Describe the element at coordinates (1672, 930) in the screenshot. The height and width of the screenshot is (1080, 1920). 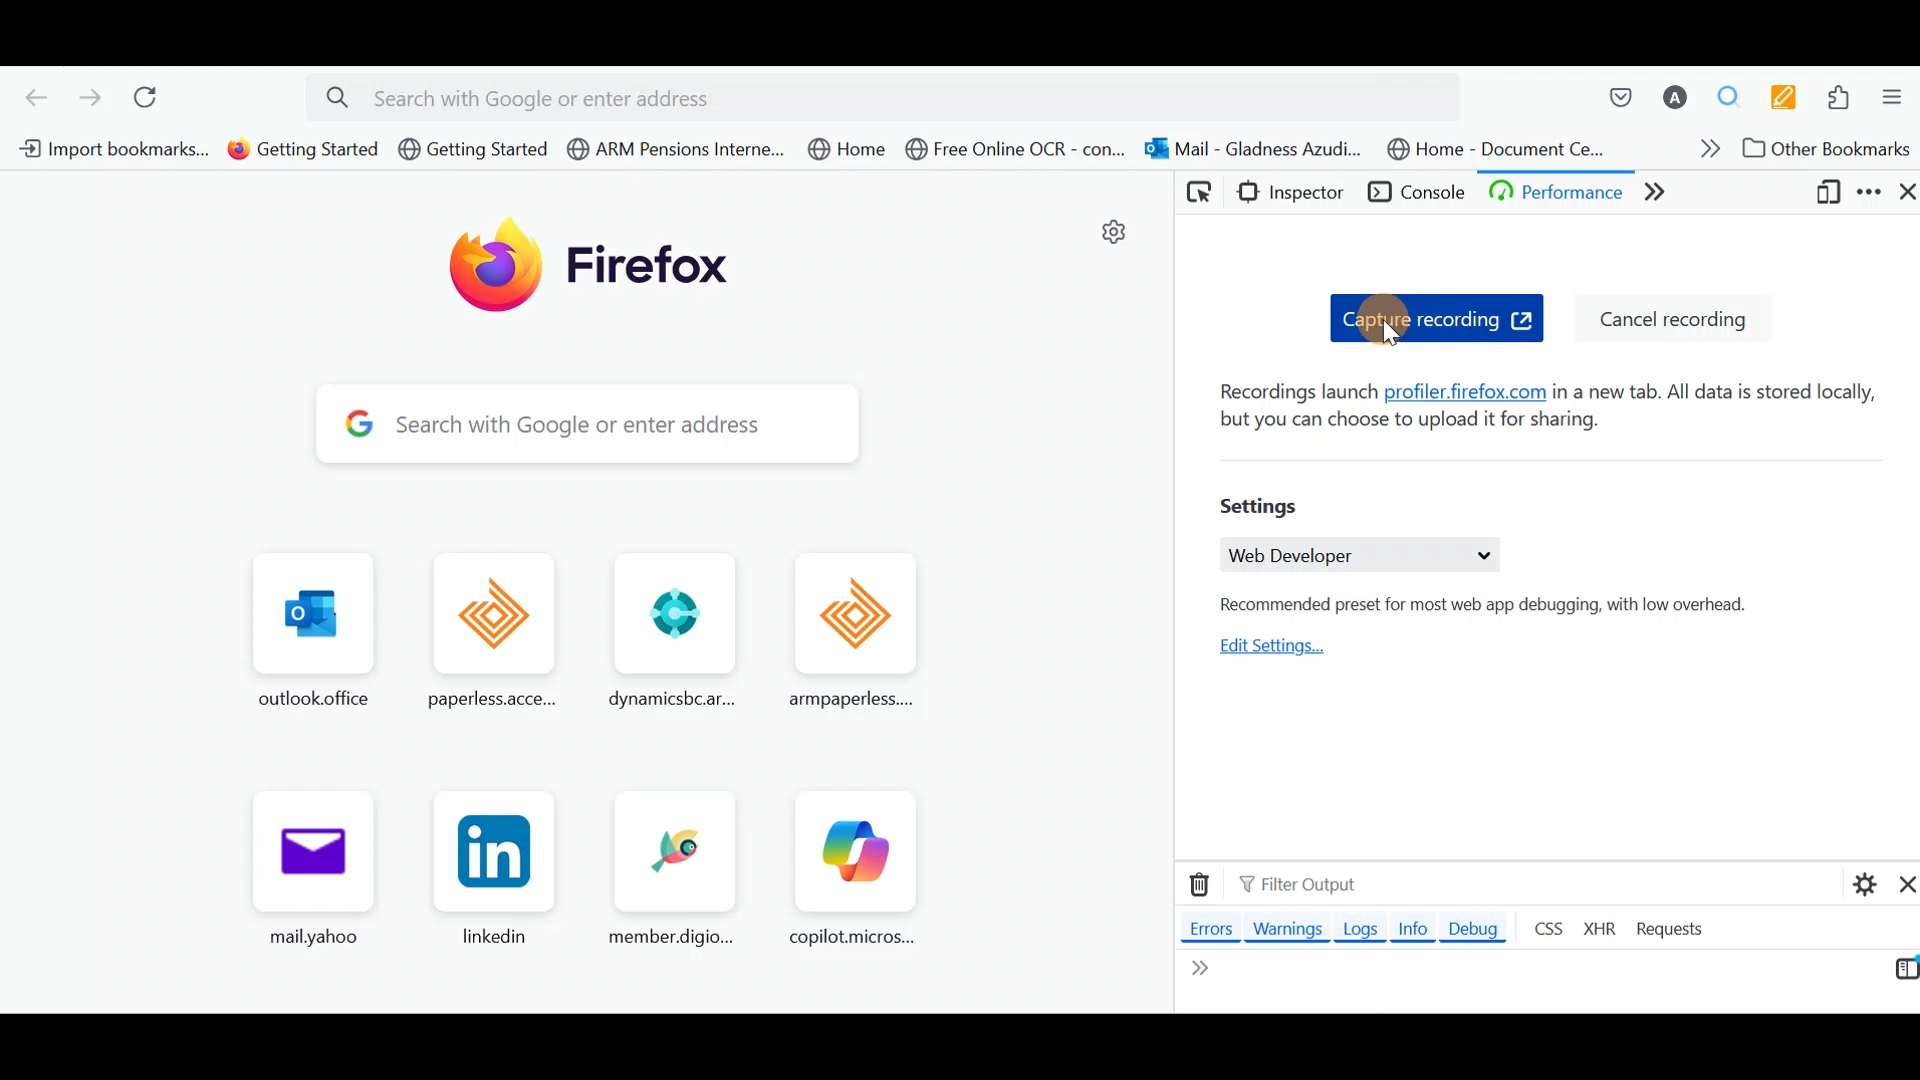
I see `Requests` at that location.